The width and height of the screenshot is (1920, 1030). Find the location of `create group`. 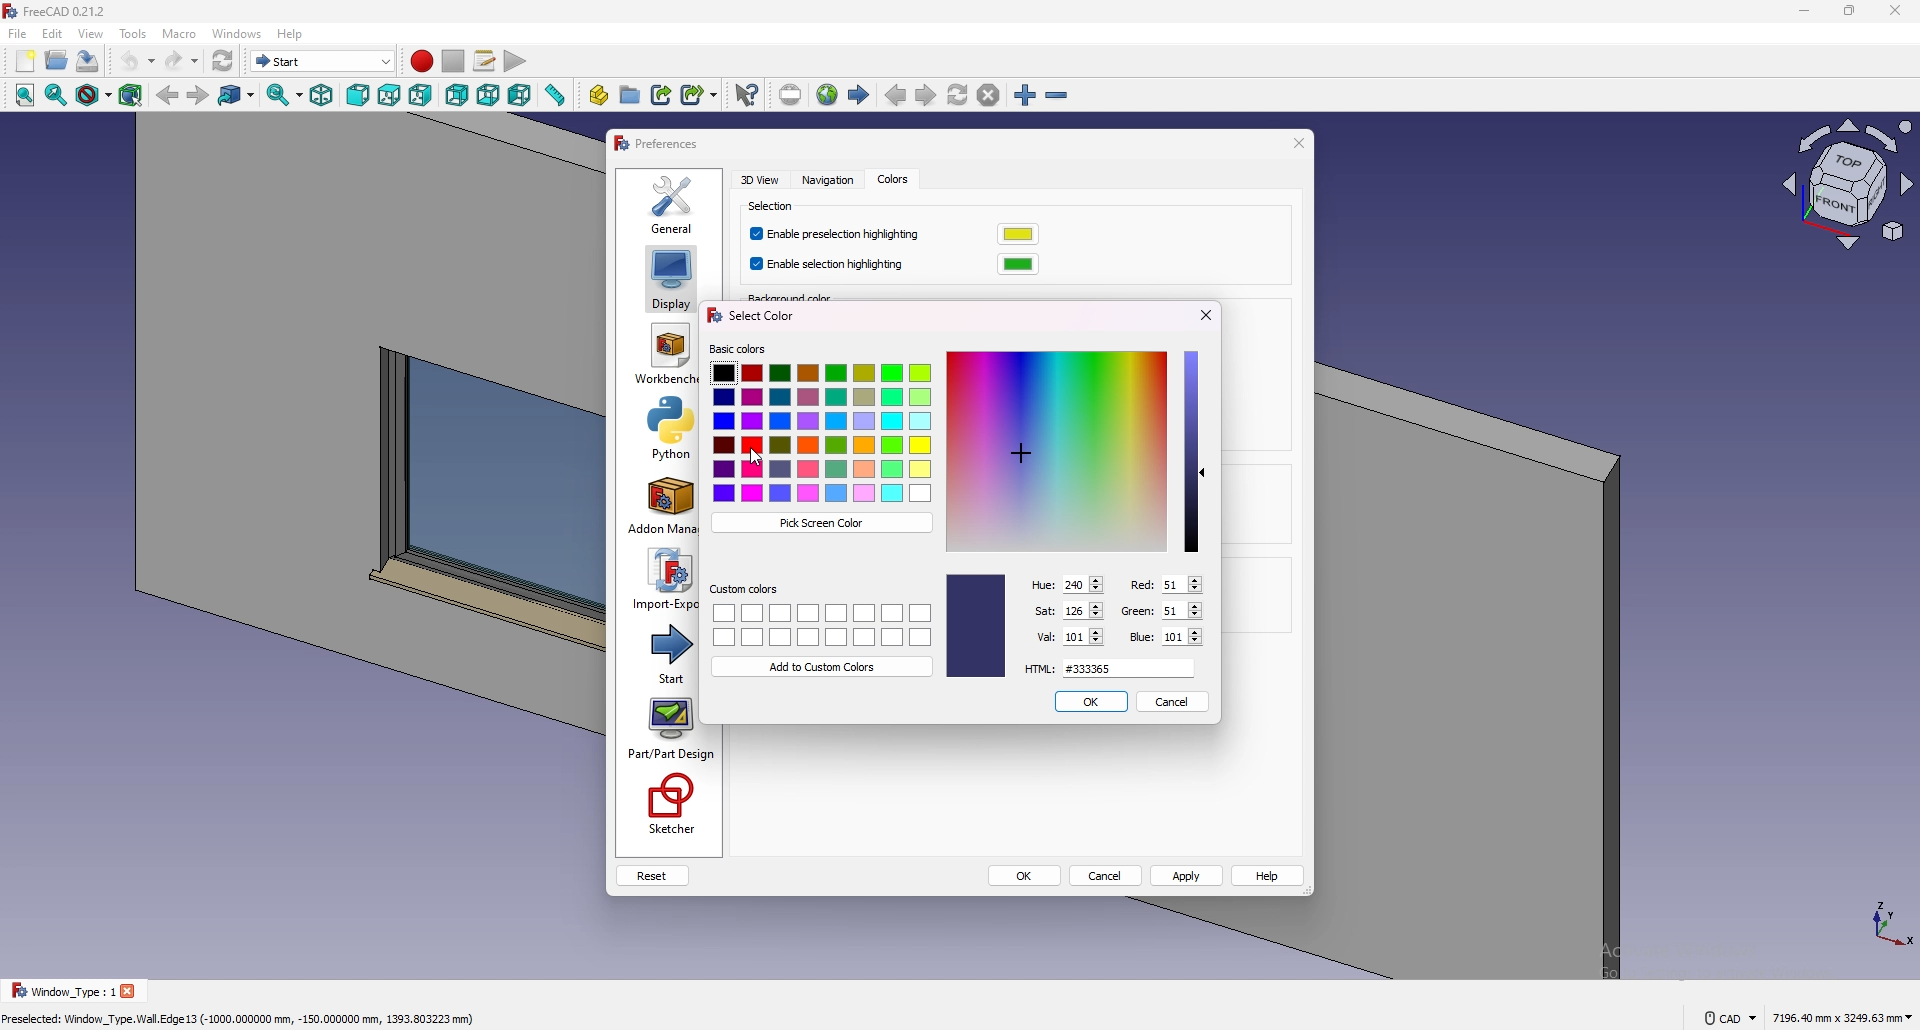

create group is located at coordinates (632, 94).